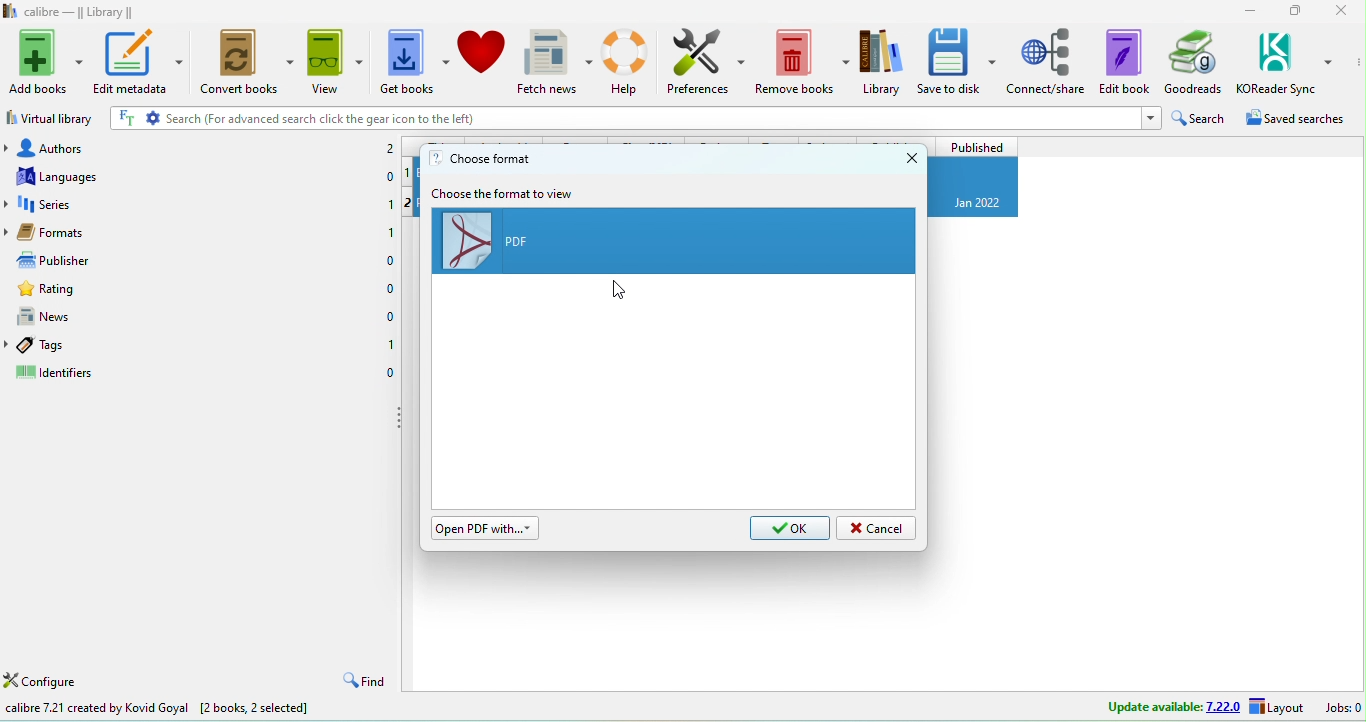 The height and width of the screenshot is (722, 1366). What do you see at coordinates (71, 315) in the screenshot?
I see `news` at bounding box center [71, 315].